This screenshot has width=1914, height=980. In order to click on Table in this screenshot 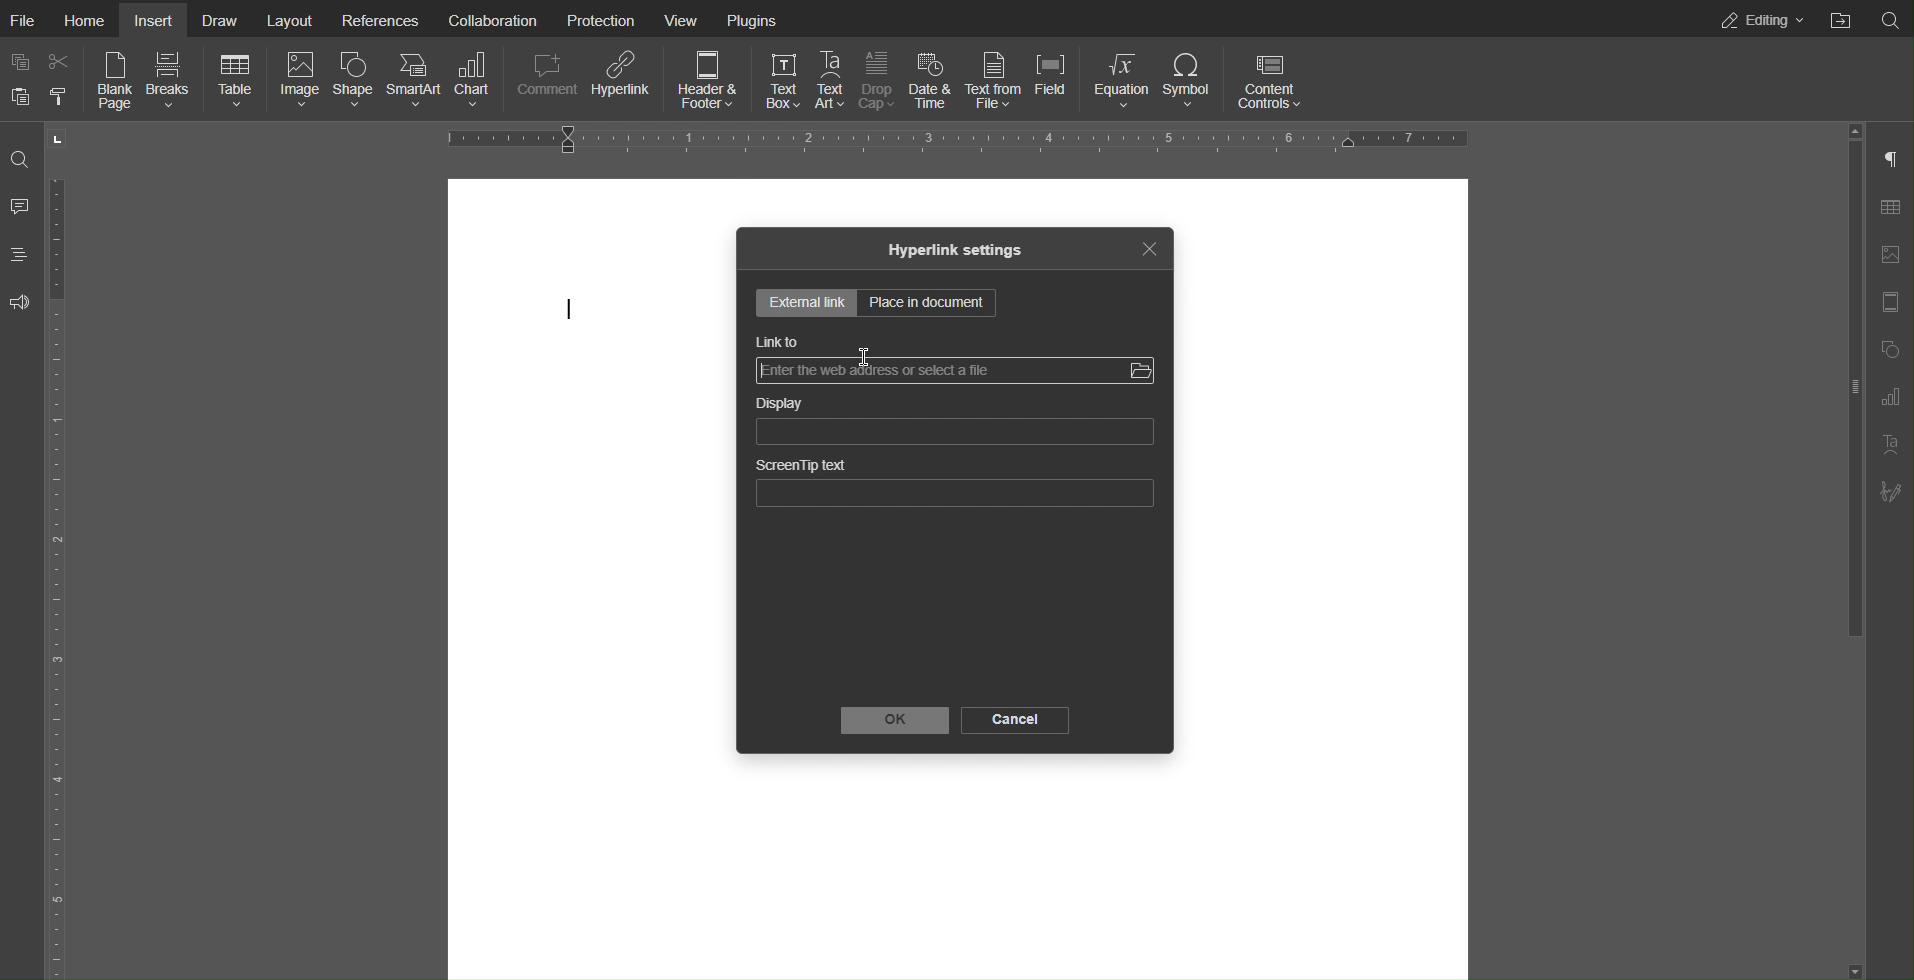, I will do `click(237, 81)`.